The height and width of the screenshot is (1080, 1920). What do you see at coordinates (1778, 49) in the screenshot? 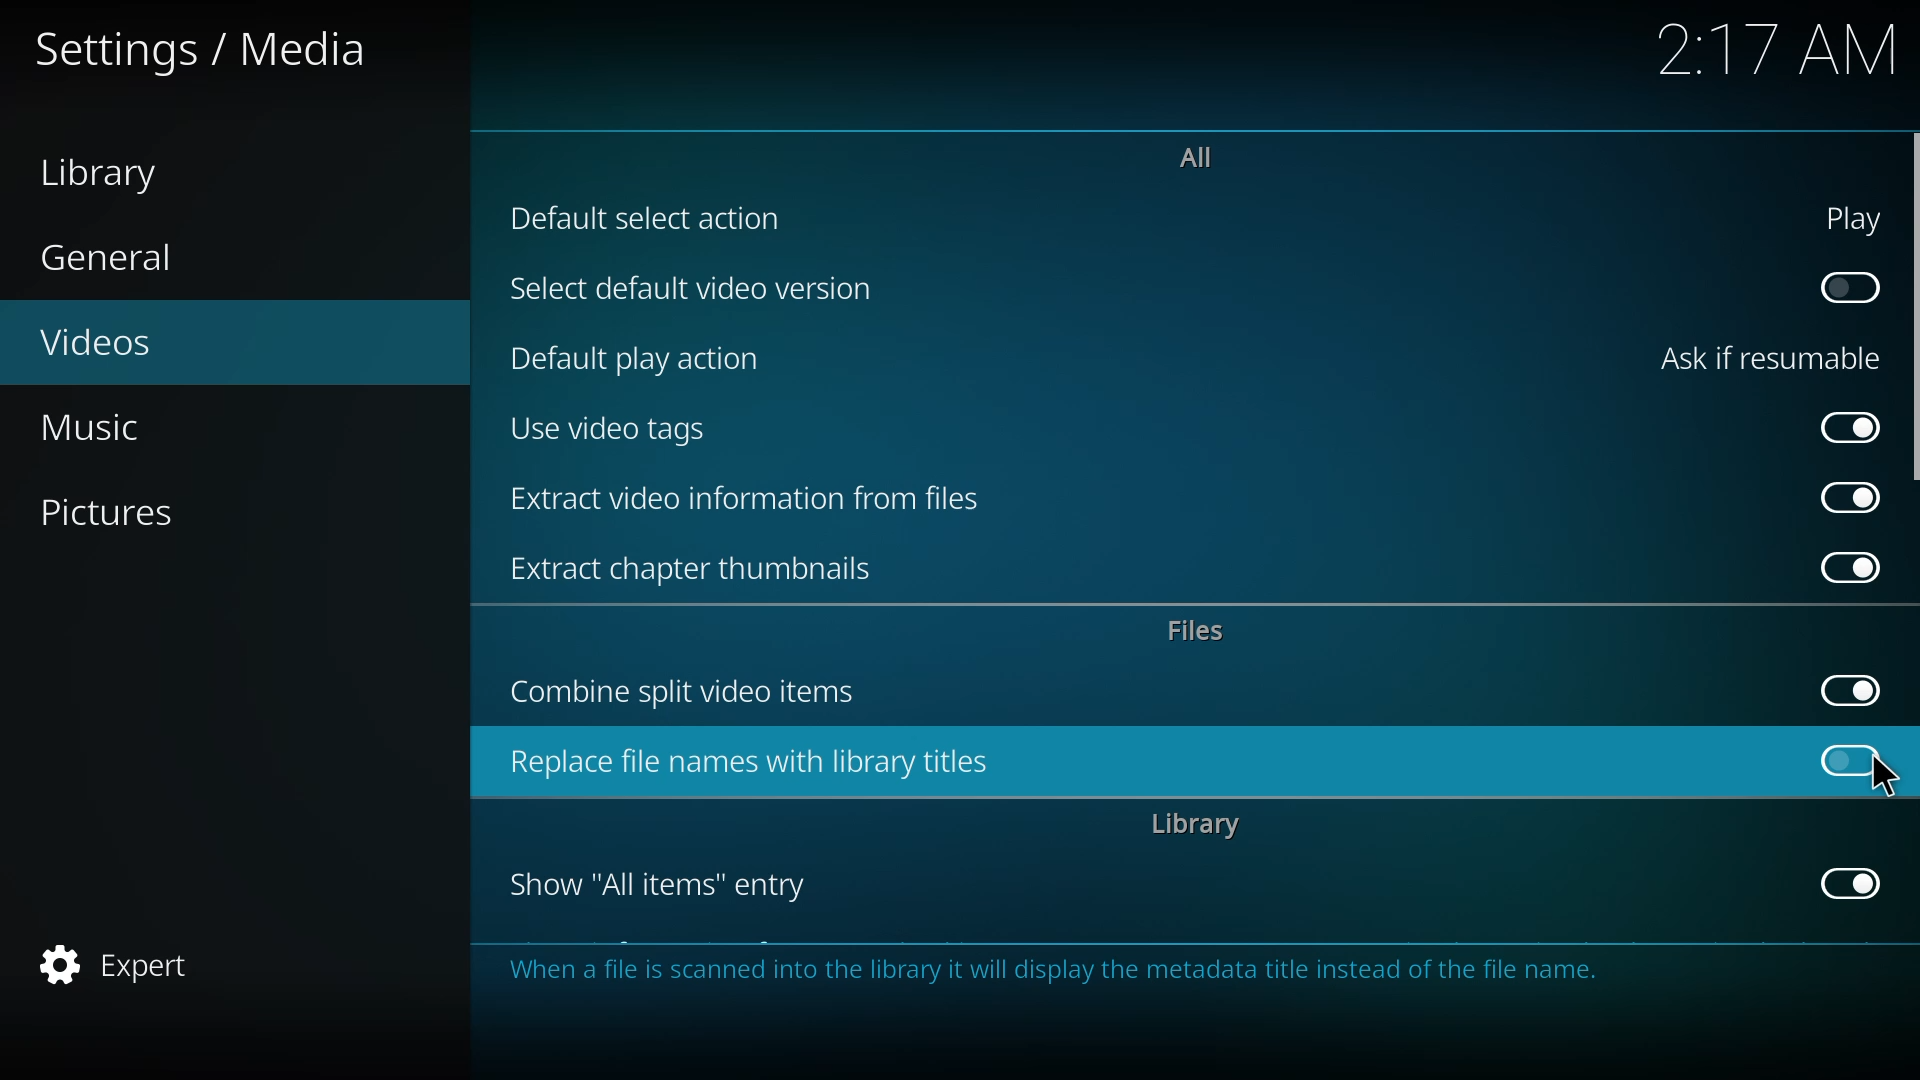
I see `time` at bounding box center [1778, 49].